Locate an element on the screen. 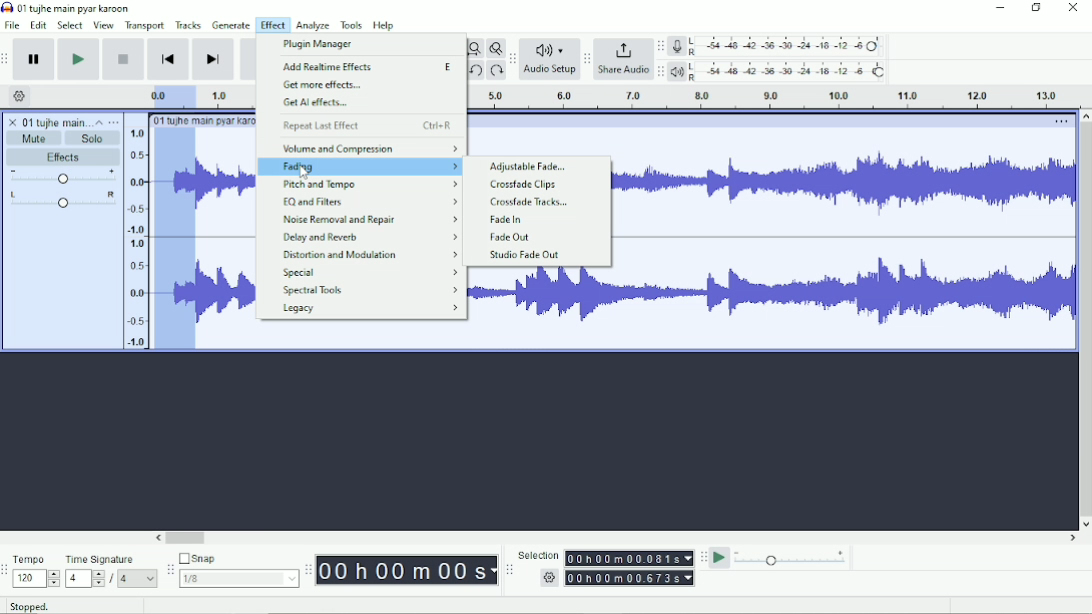  Audio Setup is located at coordinates (550, 72).